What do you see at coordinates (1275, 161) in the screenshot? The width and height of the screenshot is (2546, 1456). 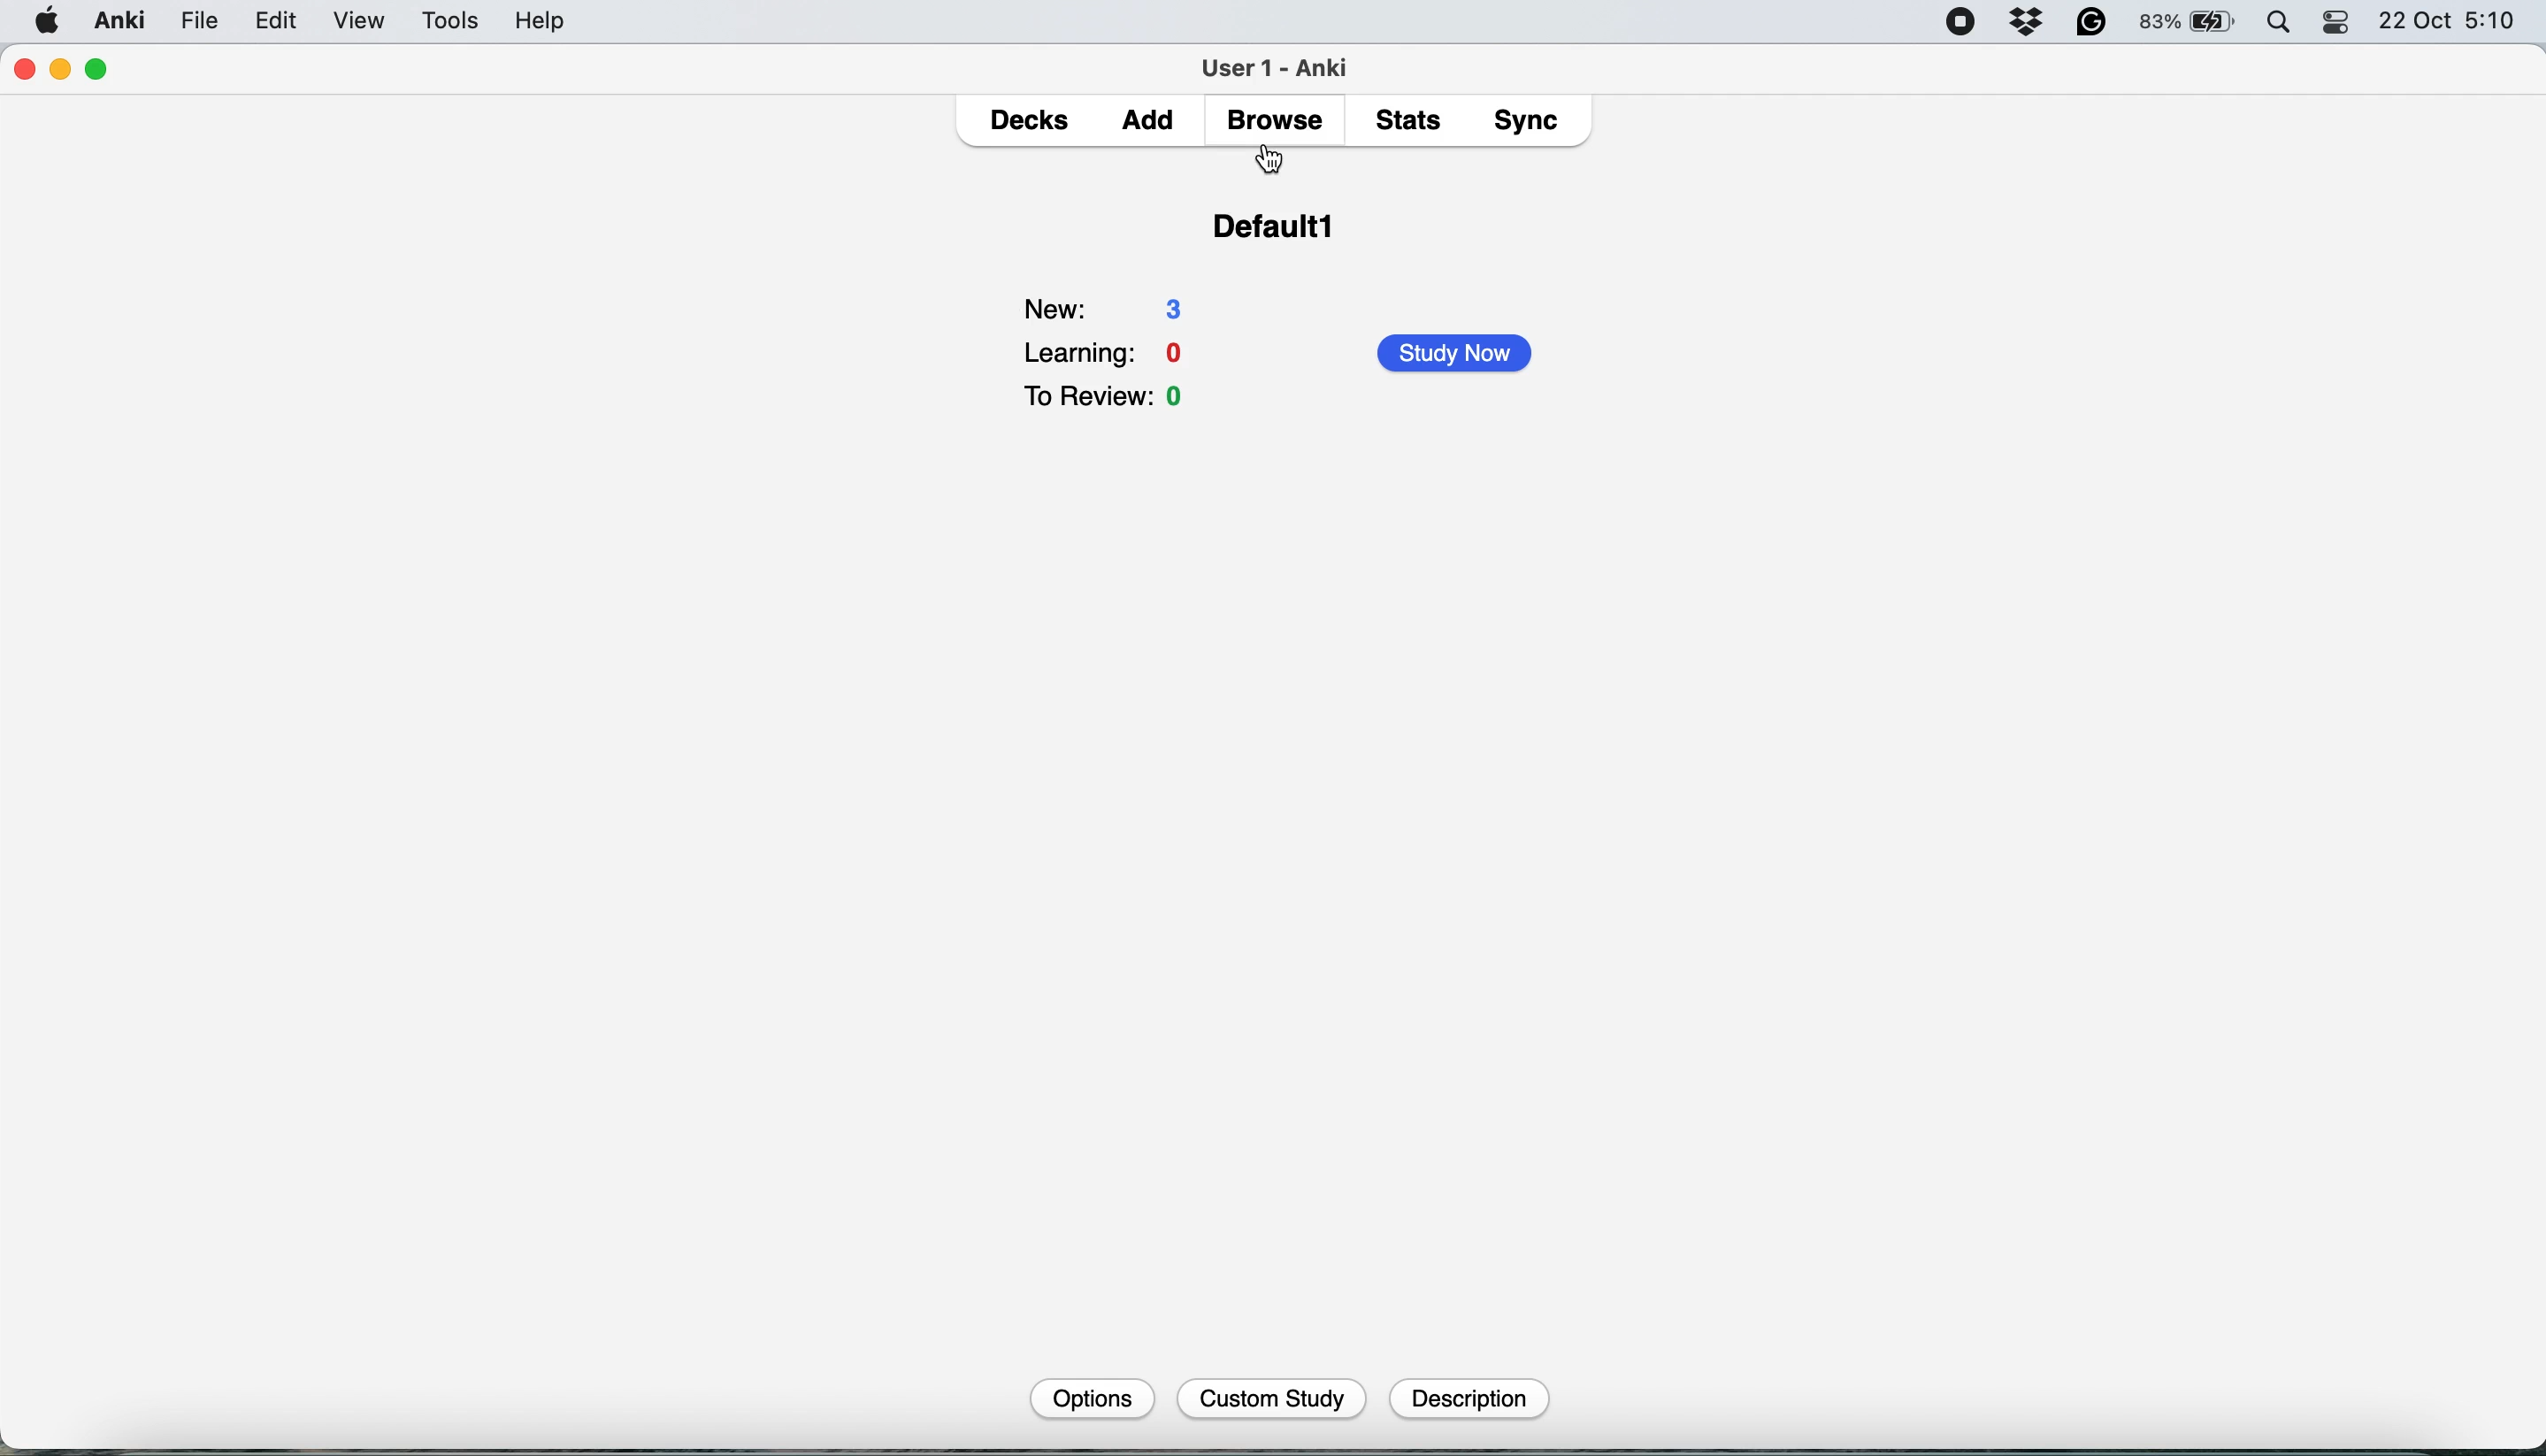 I see `cursor` at bounding box center [1275, 161].